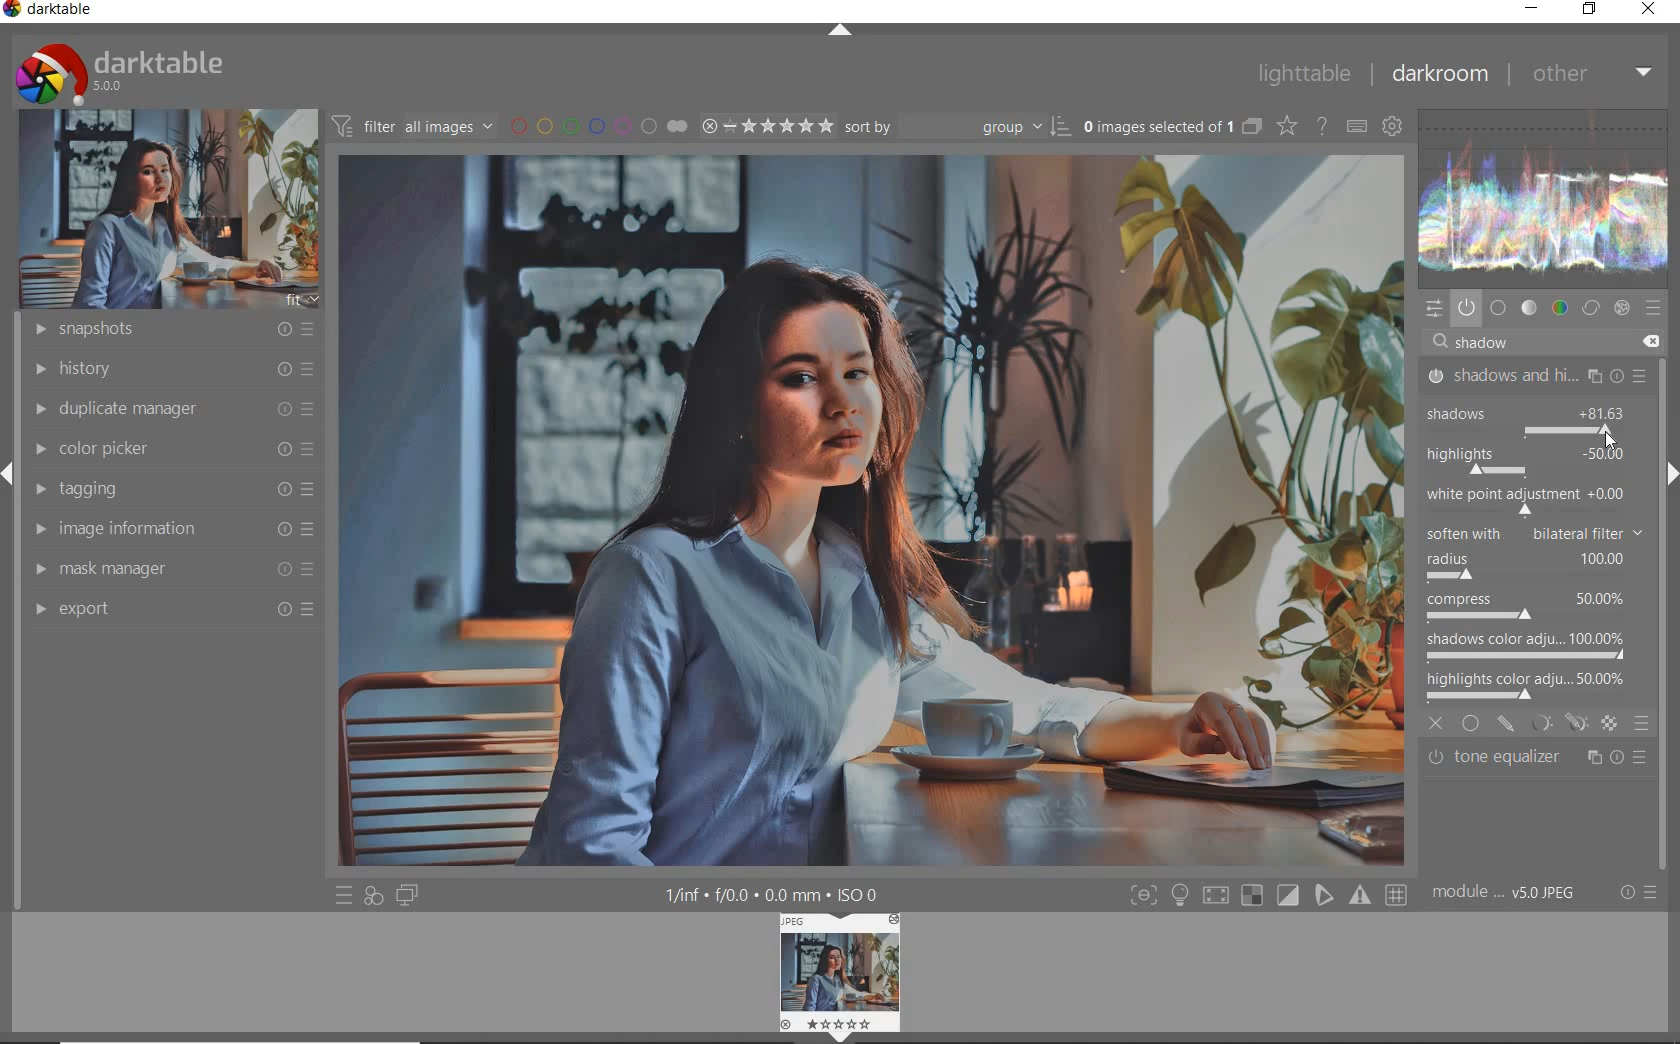 This screenshot has width=1680, height=1044. I want to click on white point adjustment, so click(1524, 500).